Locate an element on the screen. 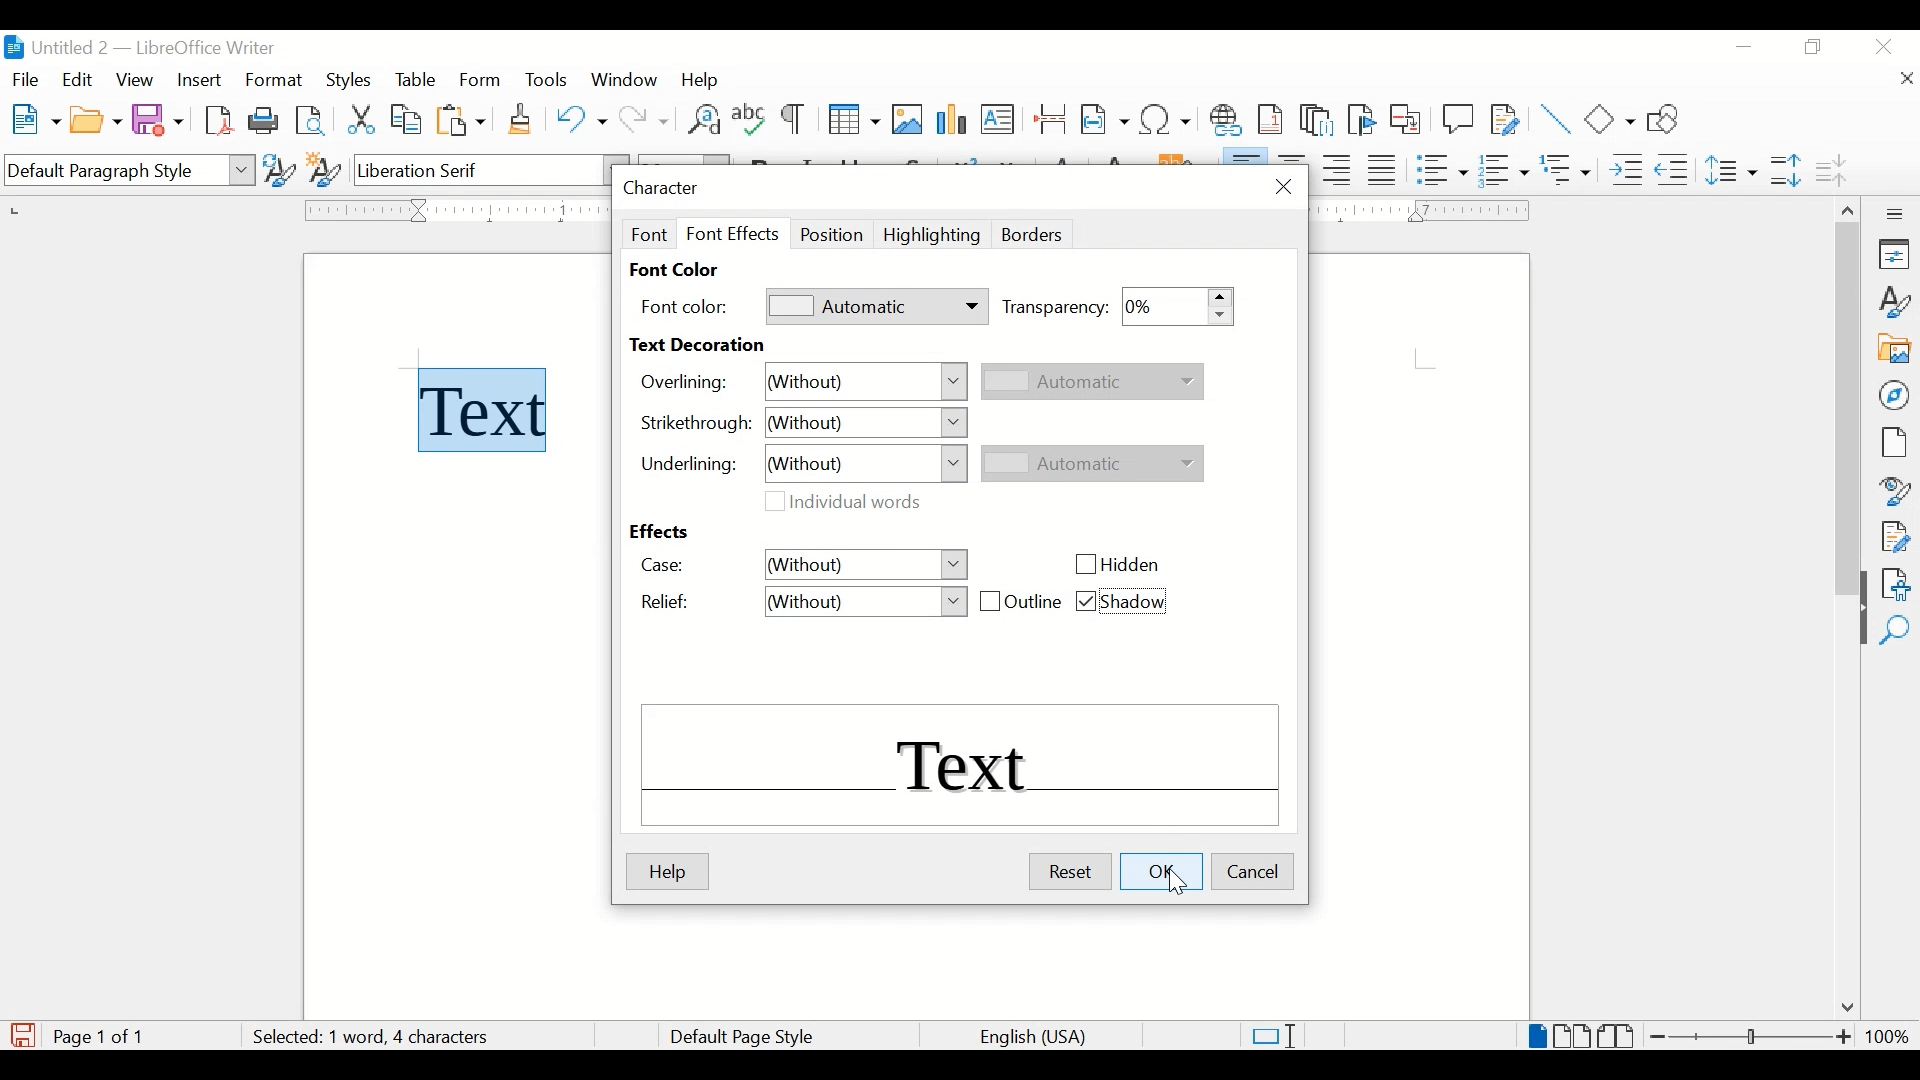 This screenshot has height=1080, width=1920. without dropdown is located at coordinates (865, 422).